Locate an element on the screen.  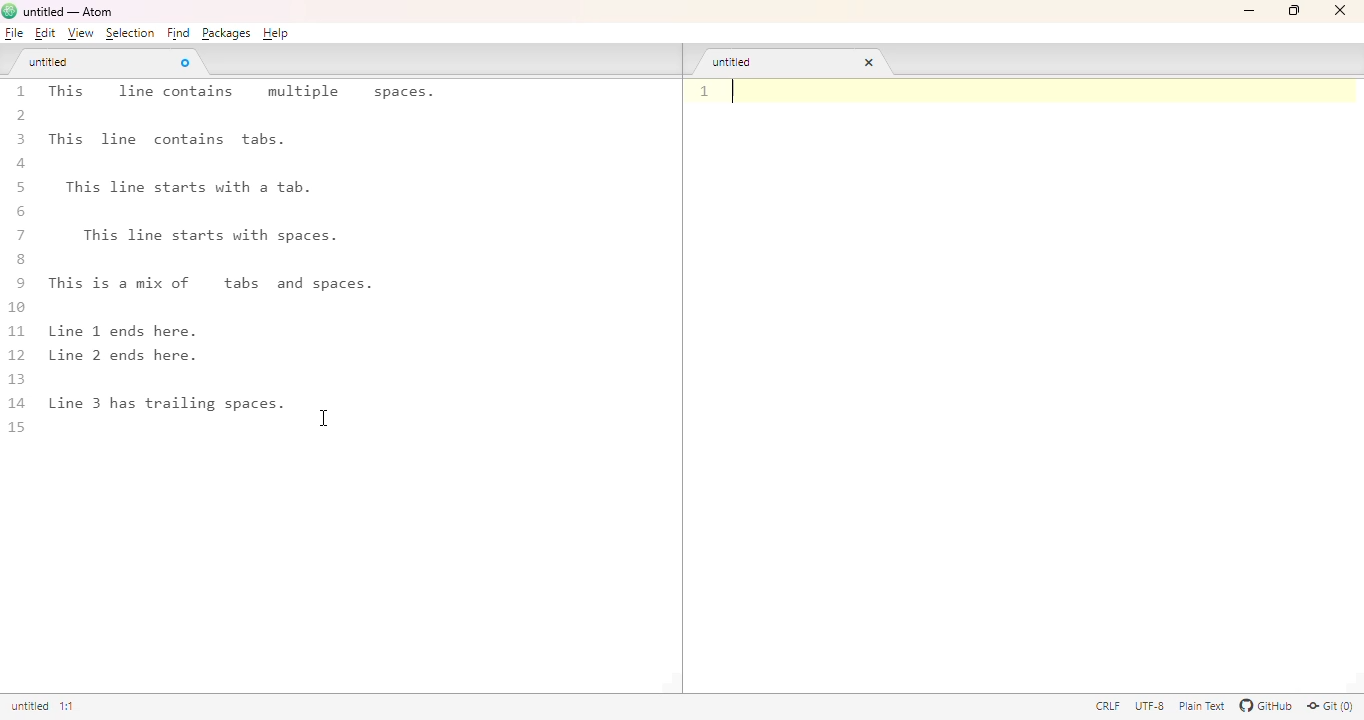
logo is located at coordinates (9, 11).